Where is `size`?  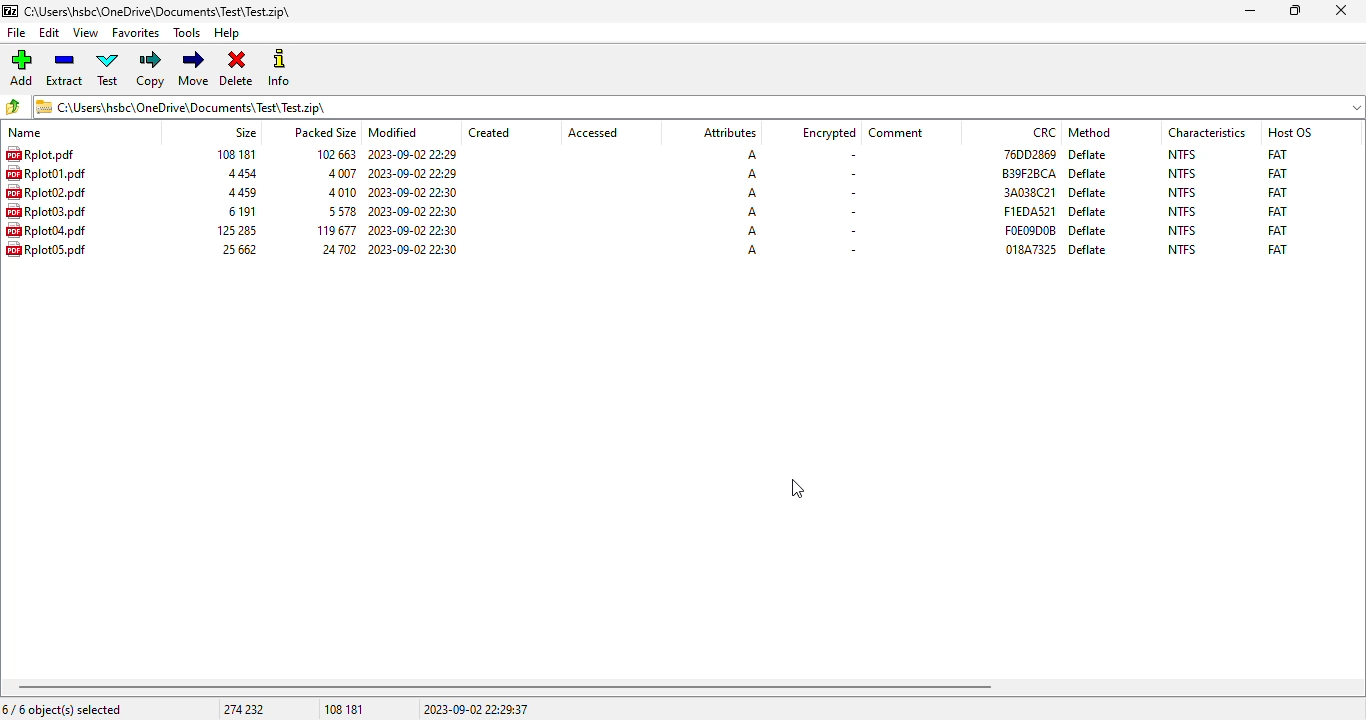 size is located at coordinates (238, 249).